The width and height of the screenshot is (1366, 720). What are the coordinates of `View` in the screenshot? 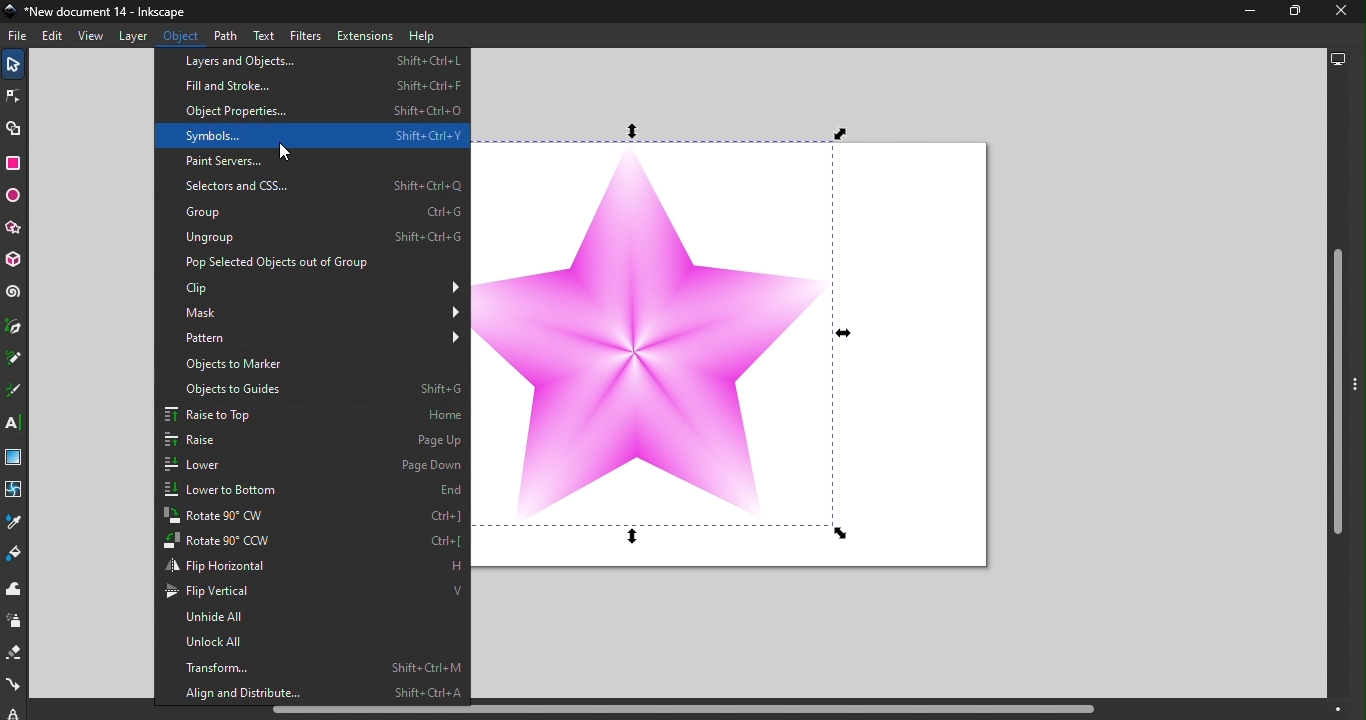 It's located at (91, 38).